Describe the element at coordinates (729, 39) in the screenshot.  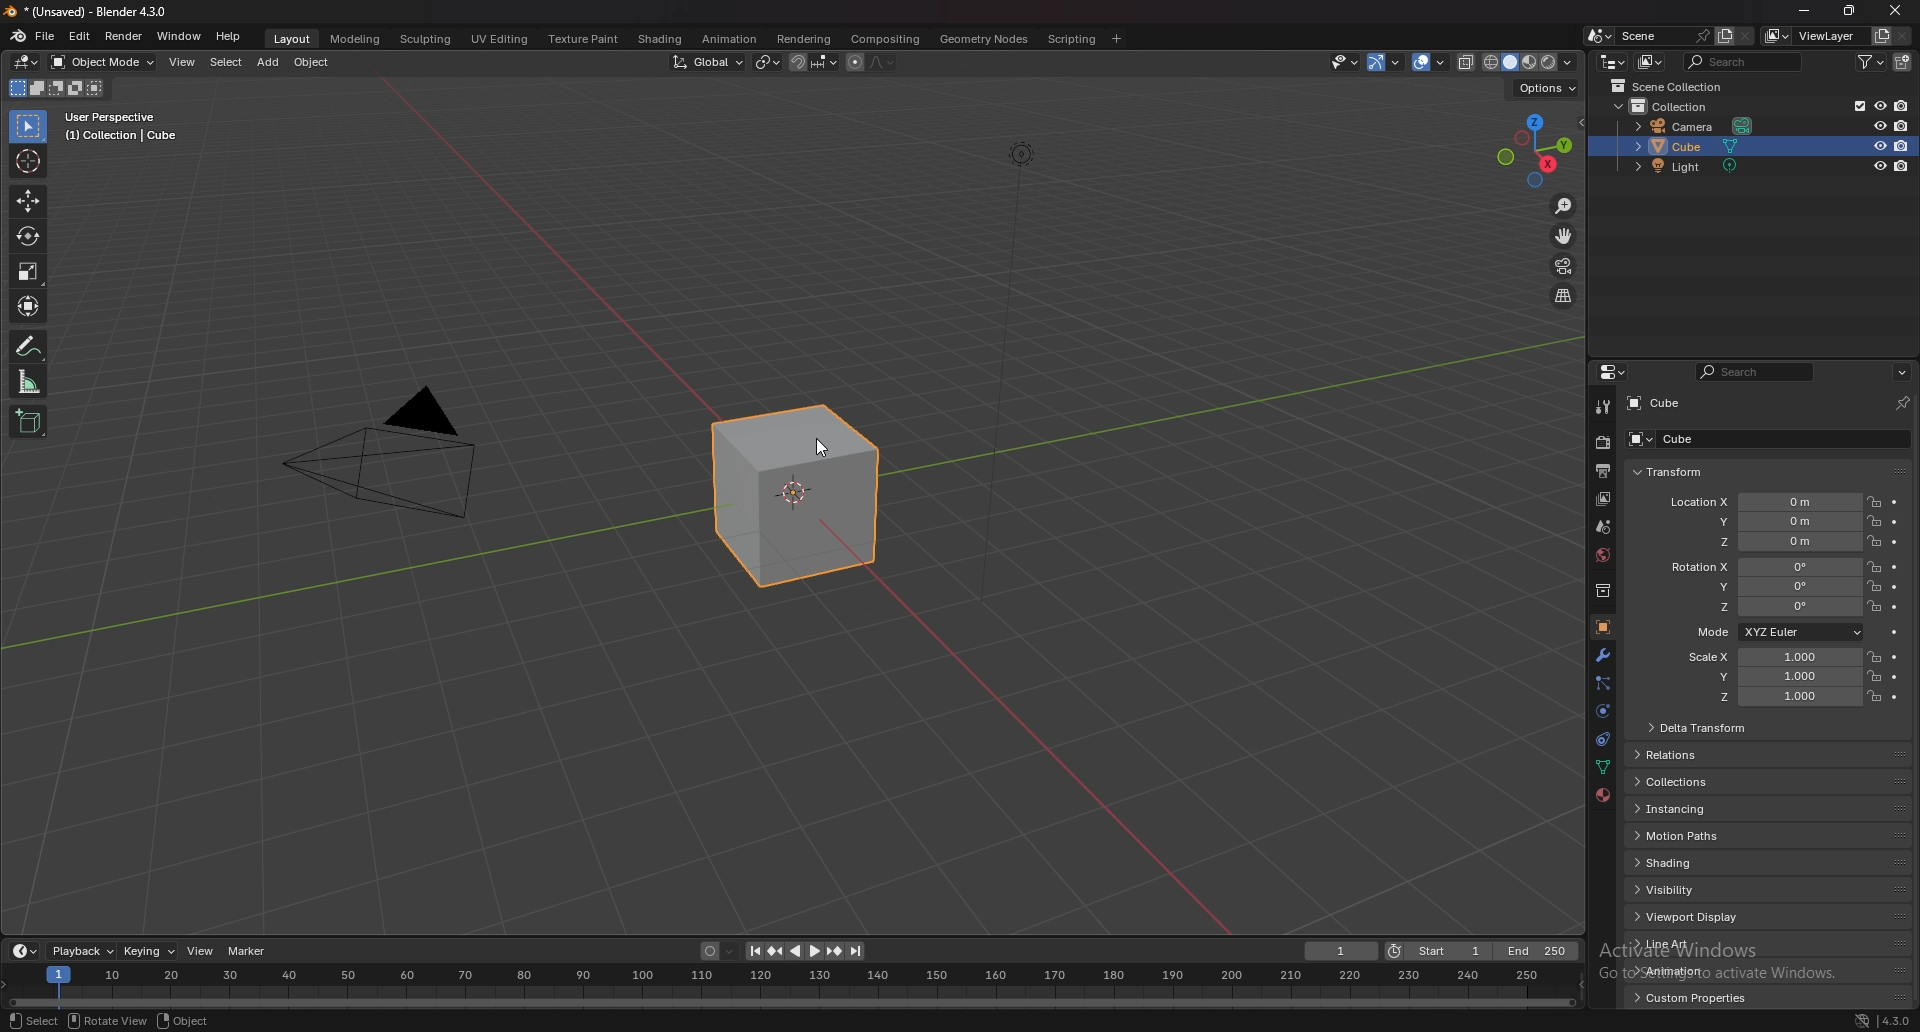
I see `animation` at that location.